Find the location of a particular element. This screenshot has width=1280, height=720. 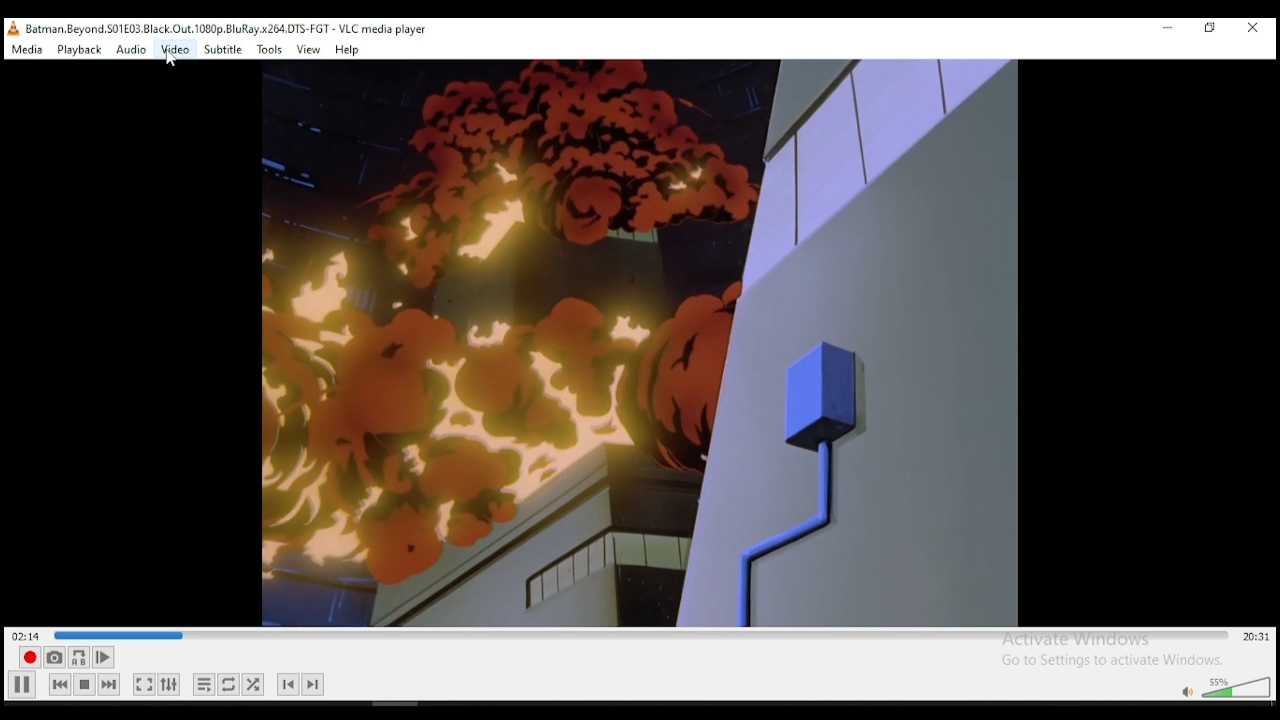

next chapter is located at coordinates (313, 683).